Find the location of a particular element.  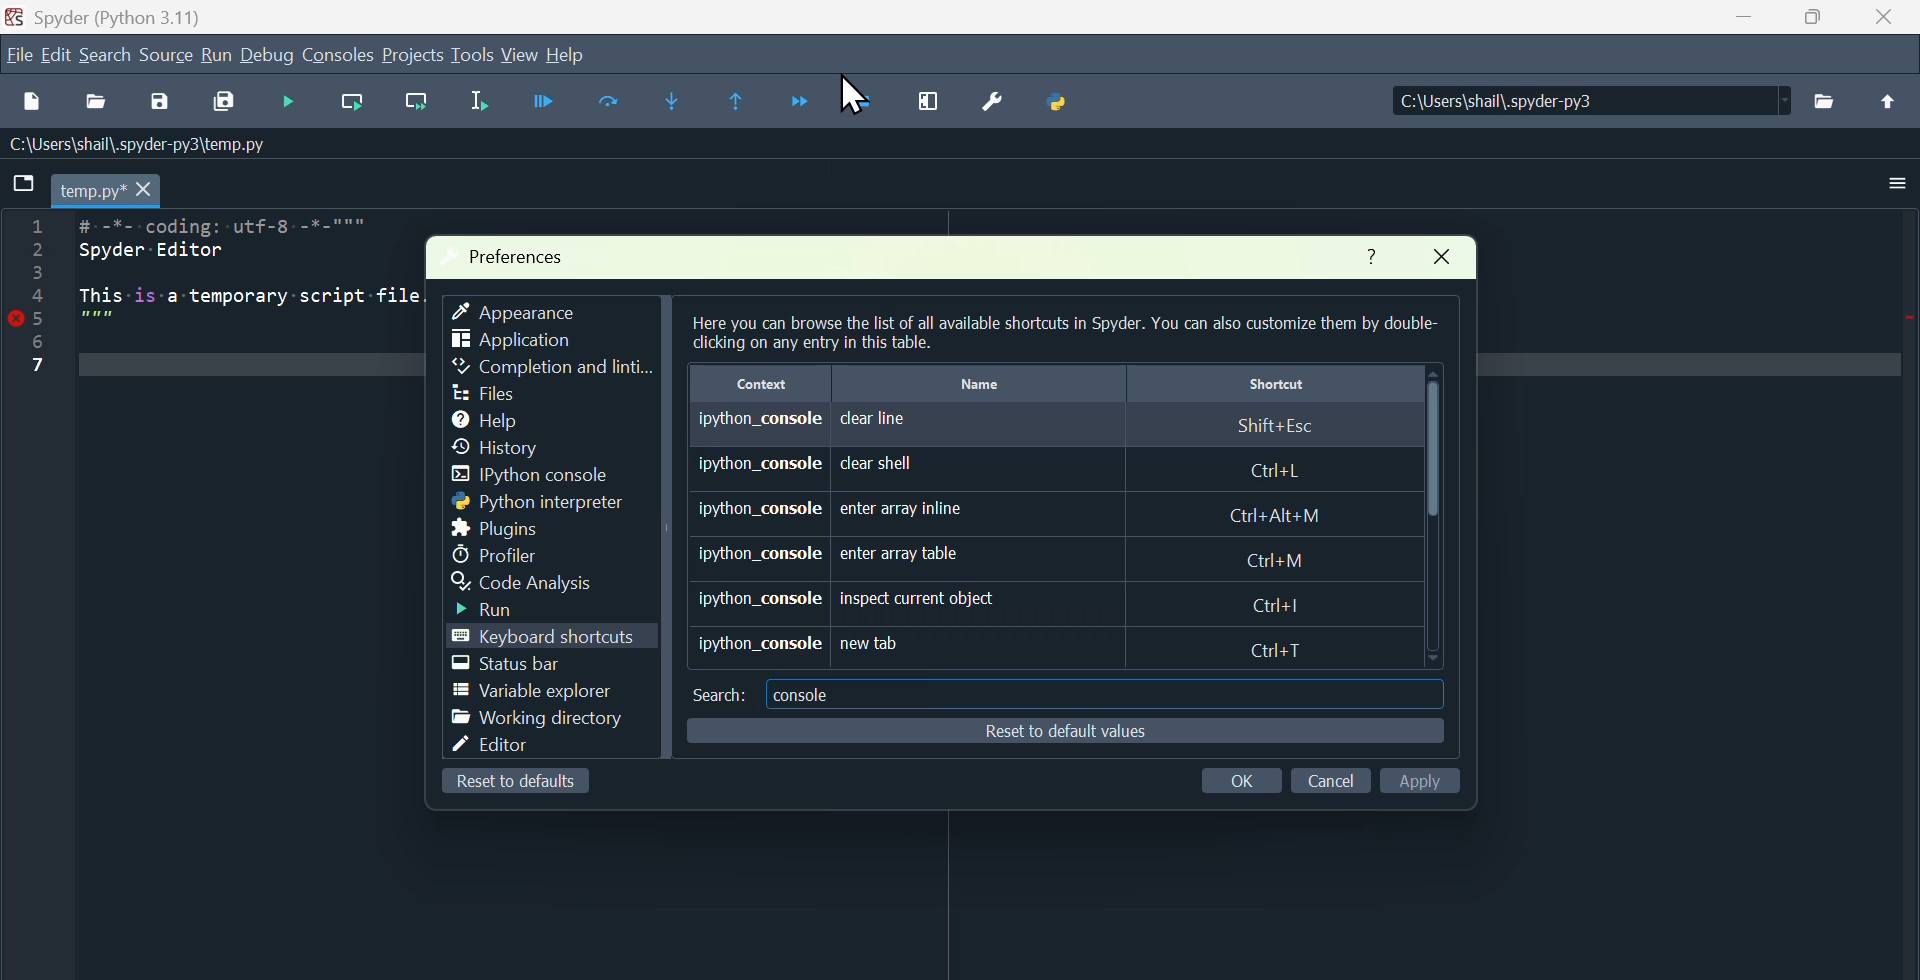

Clear line is located at coordinates (1057, 426).